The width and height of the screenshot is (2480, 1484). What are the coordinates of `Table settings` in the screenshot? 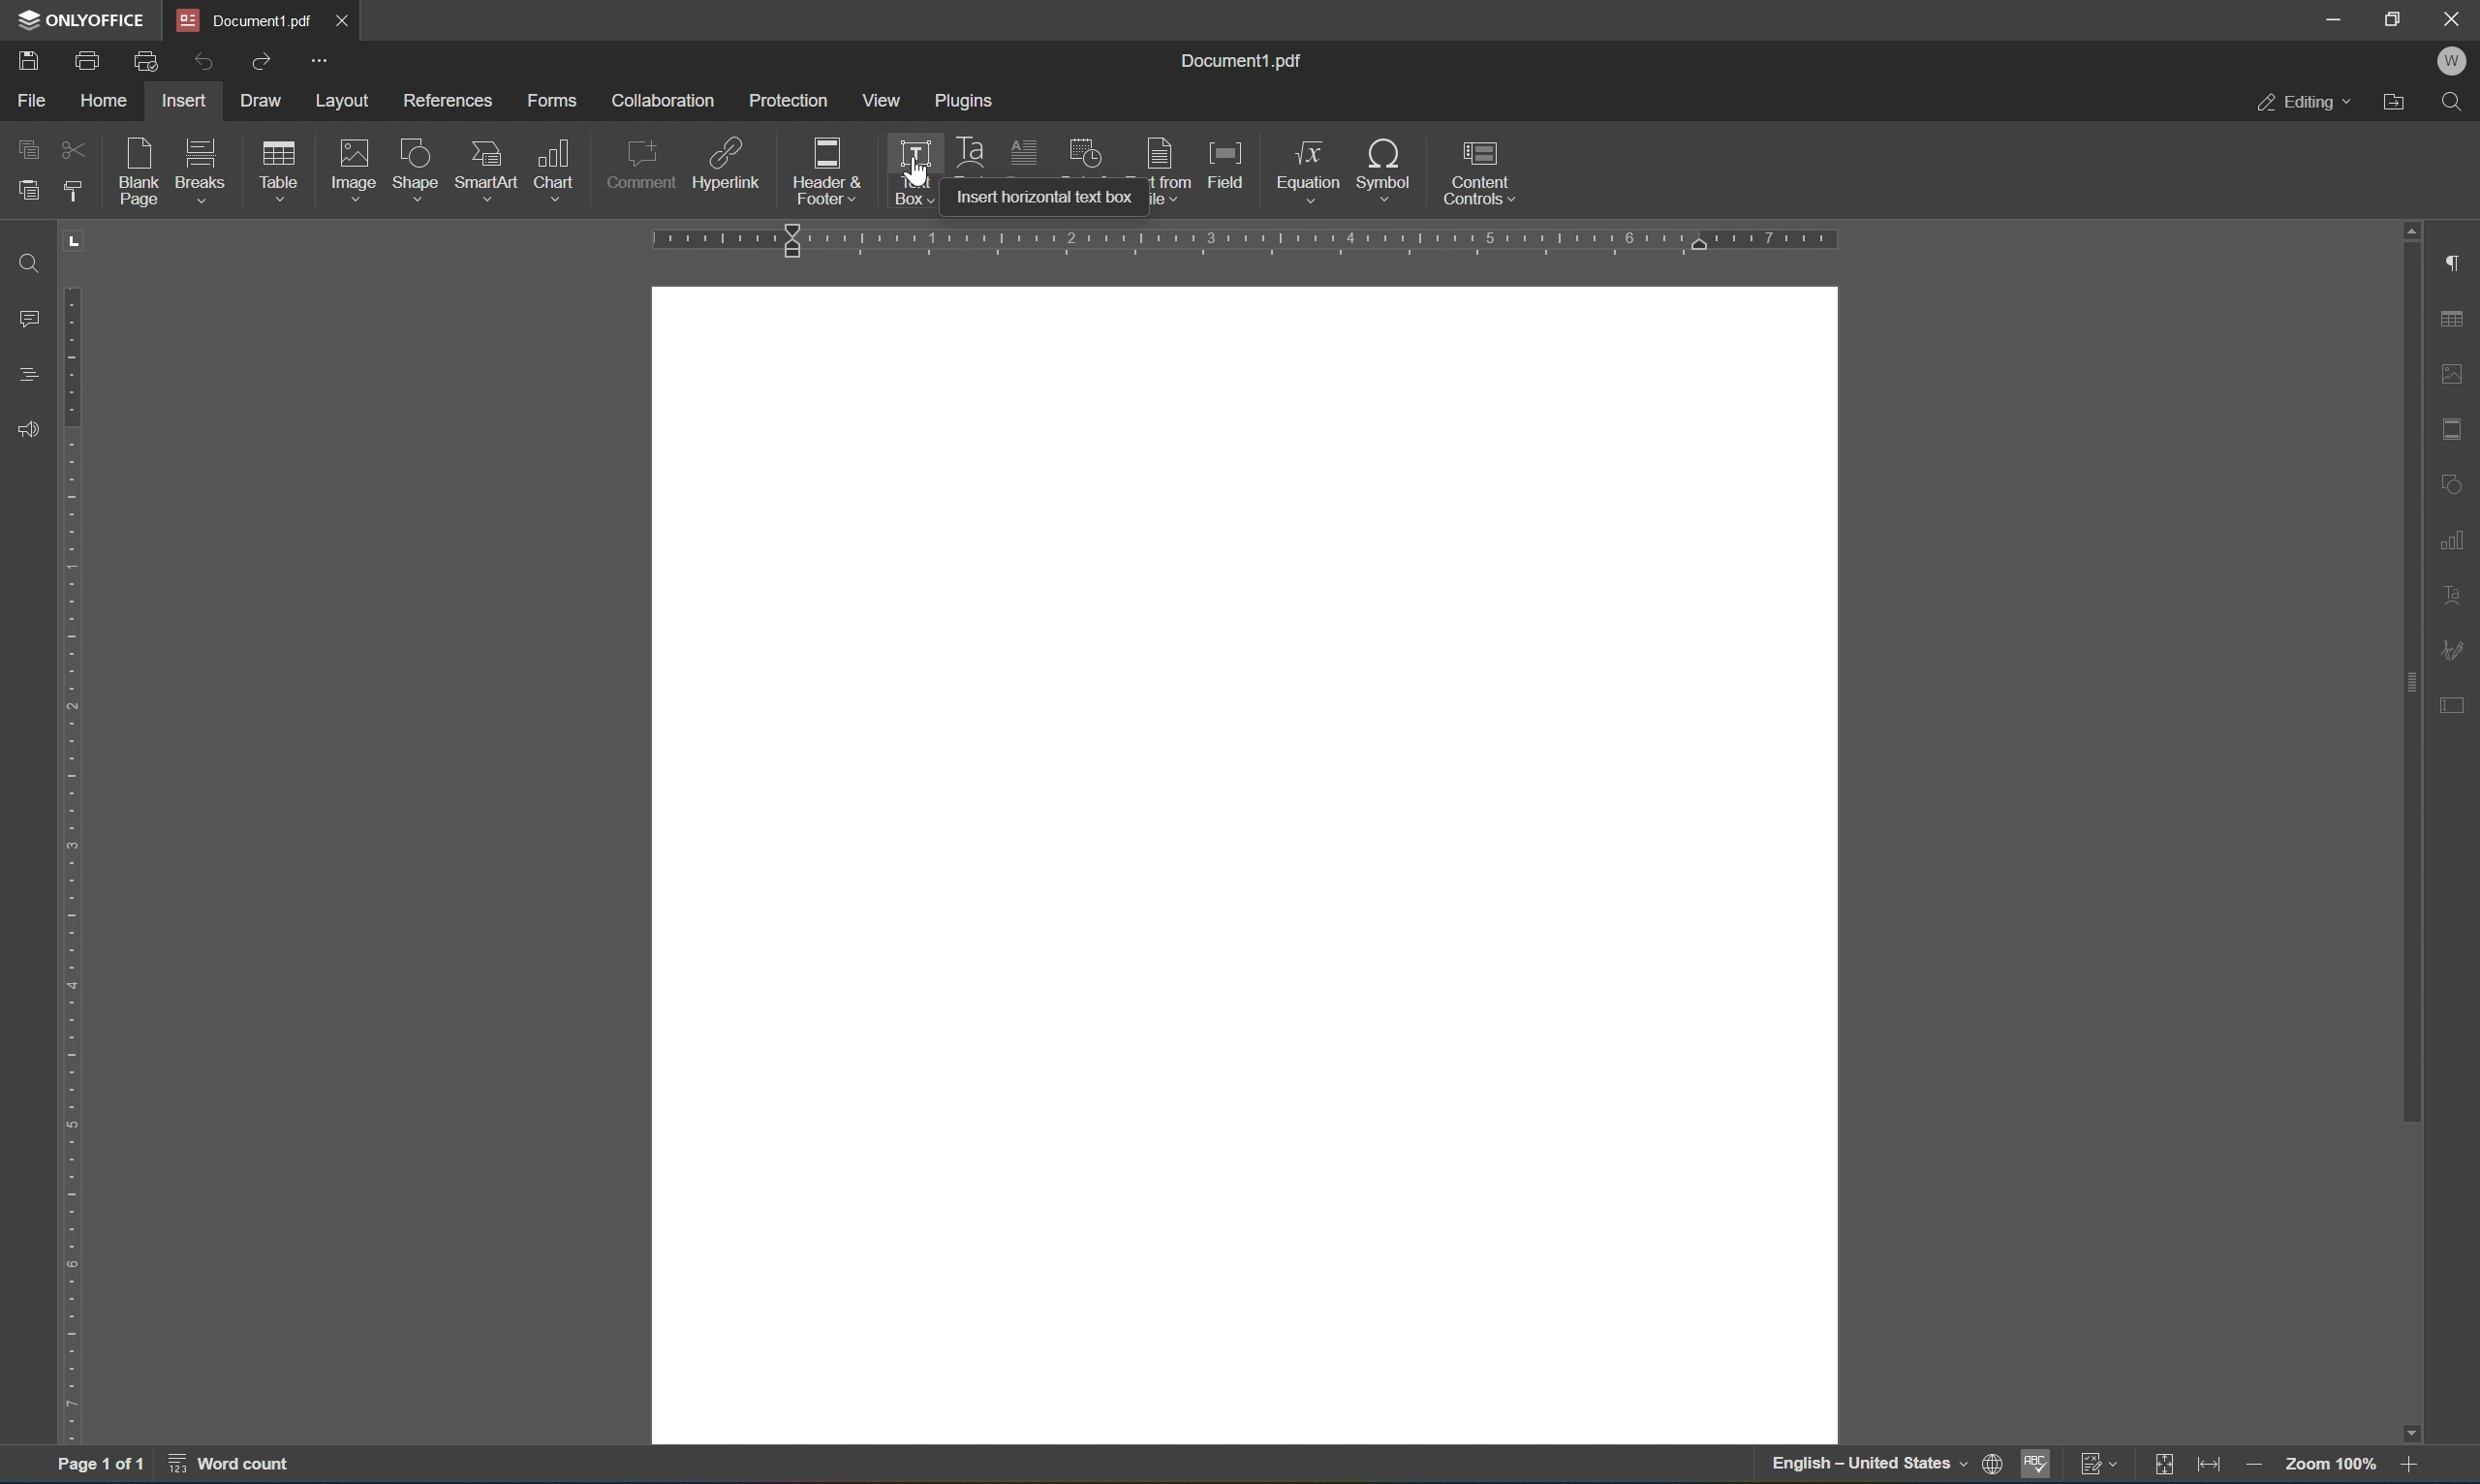 It's located at (2453, 319).